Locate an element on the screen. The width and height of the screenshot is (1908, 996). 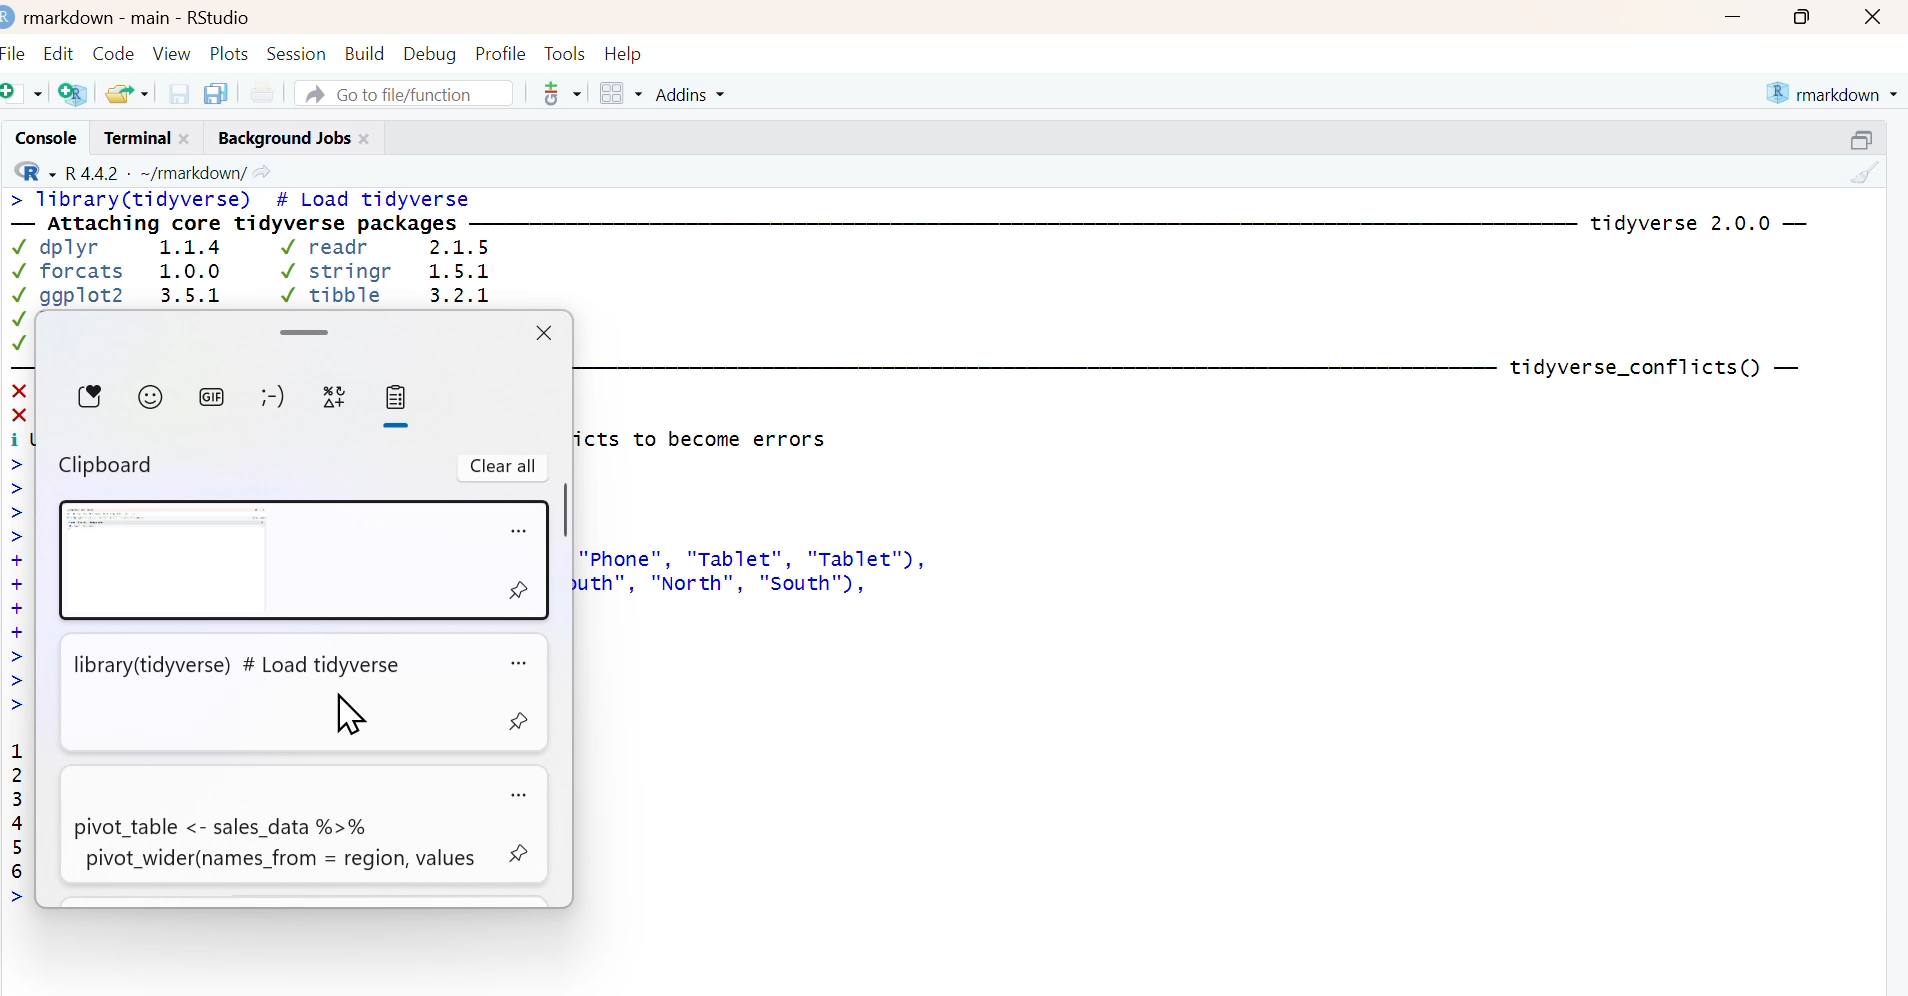
Go to file/function is located at coordinates (406, 92).